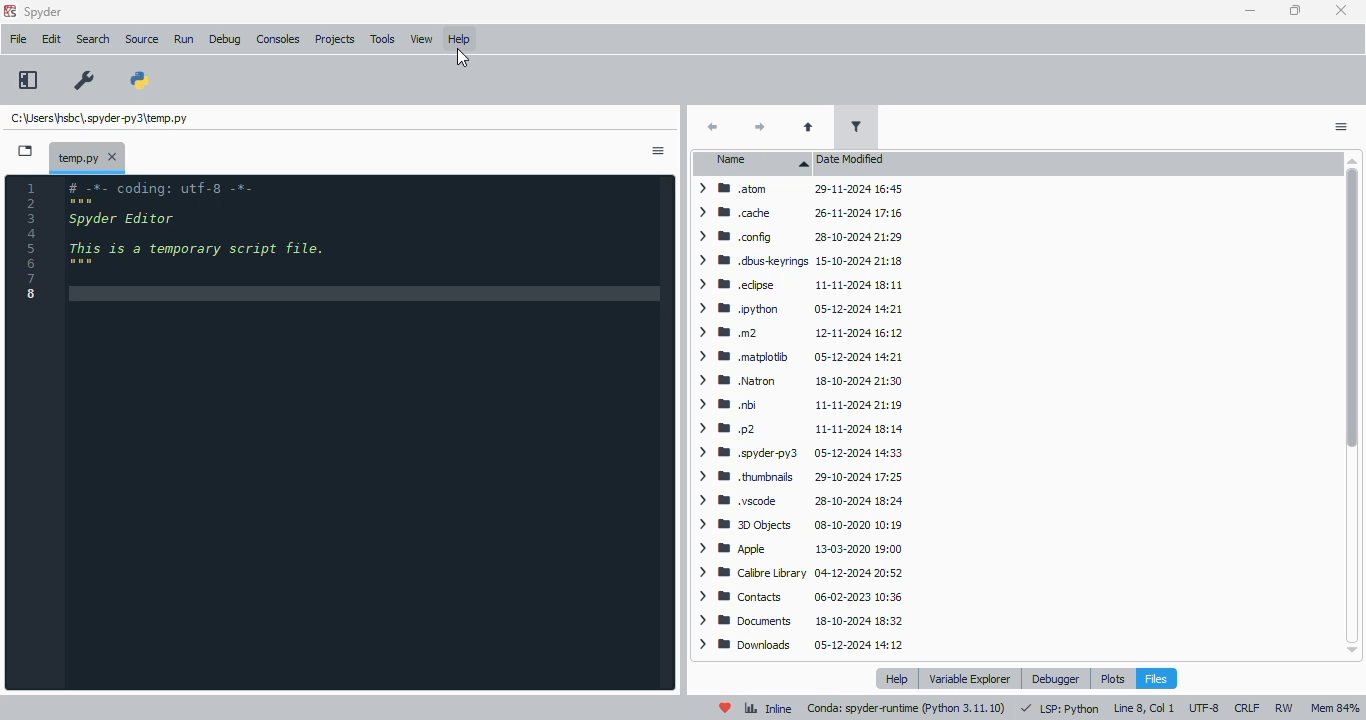 The height and width of the screenshot is (720, 1366). Describe the element at coordinates (1155, 677) in the screenshot. I see `files` at that location.